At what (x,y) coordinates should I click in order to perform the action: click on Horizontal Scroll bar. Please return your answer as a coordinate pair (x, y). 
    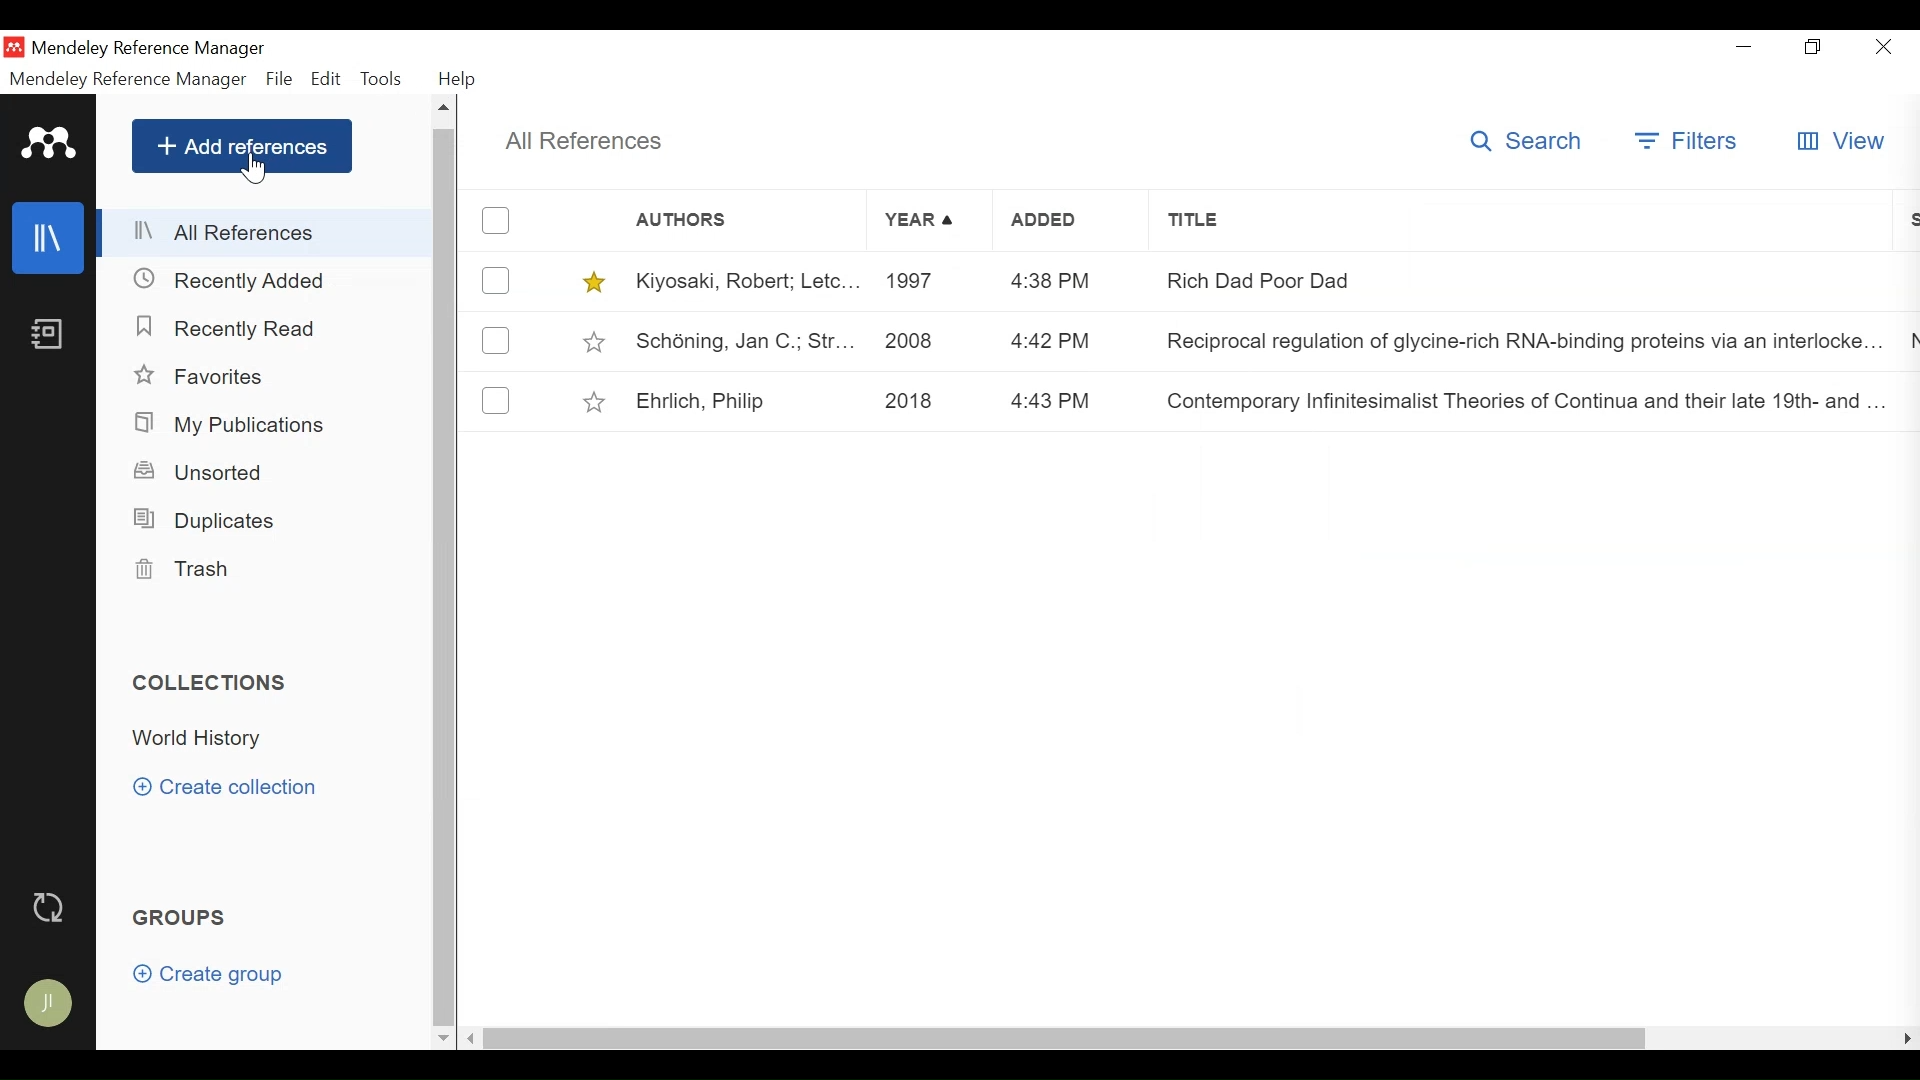
    Looking at the image, I should click on (1065, 1039).